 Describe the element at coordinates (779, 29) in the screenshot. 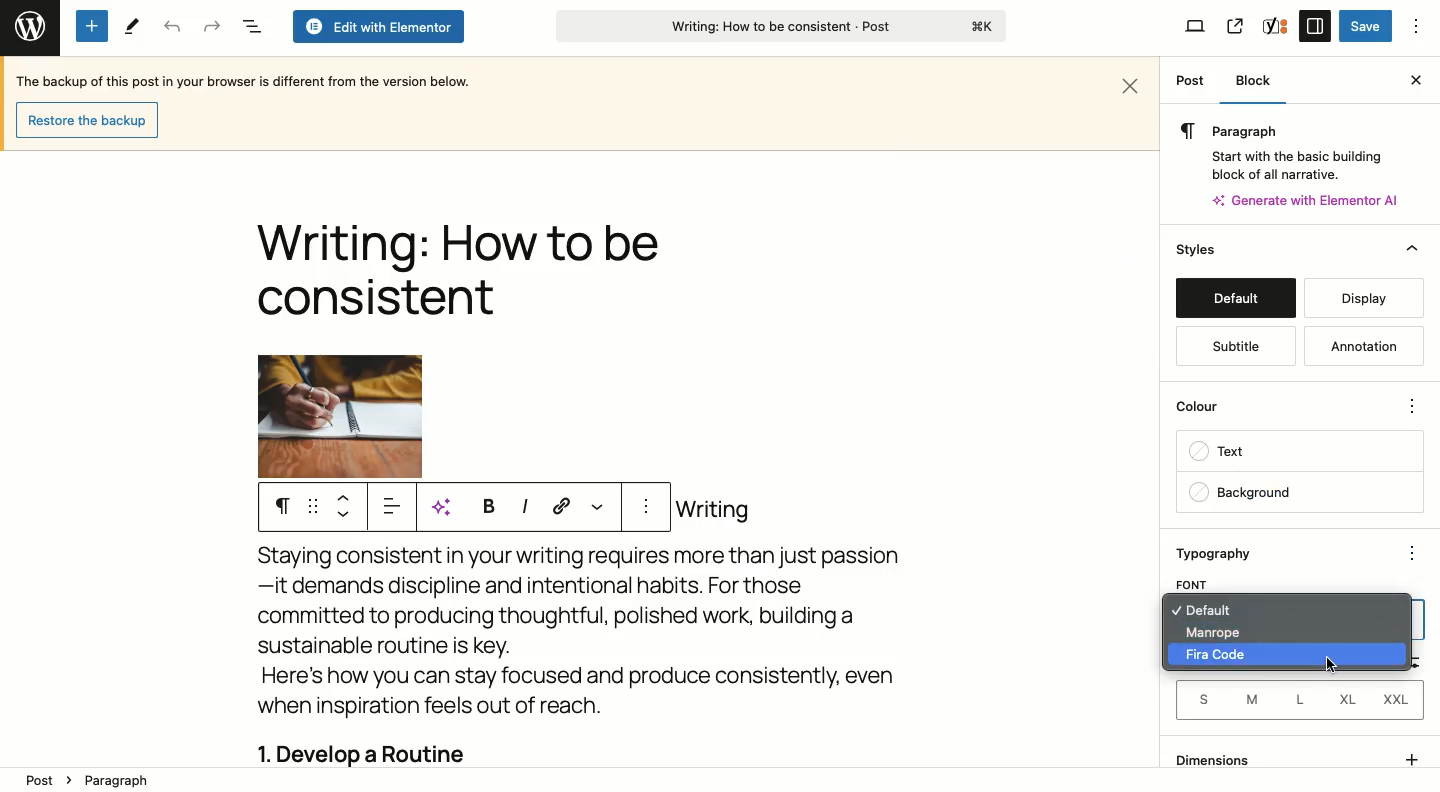

I see `Writing: How to be consistent` at that location.